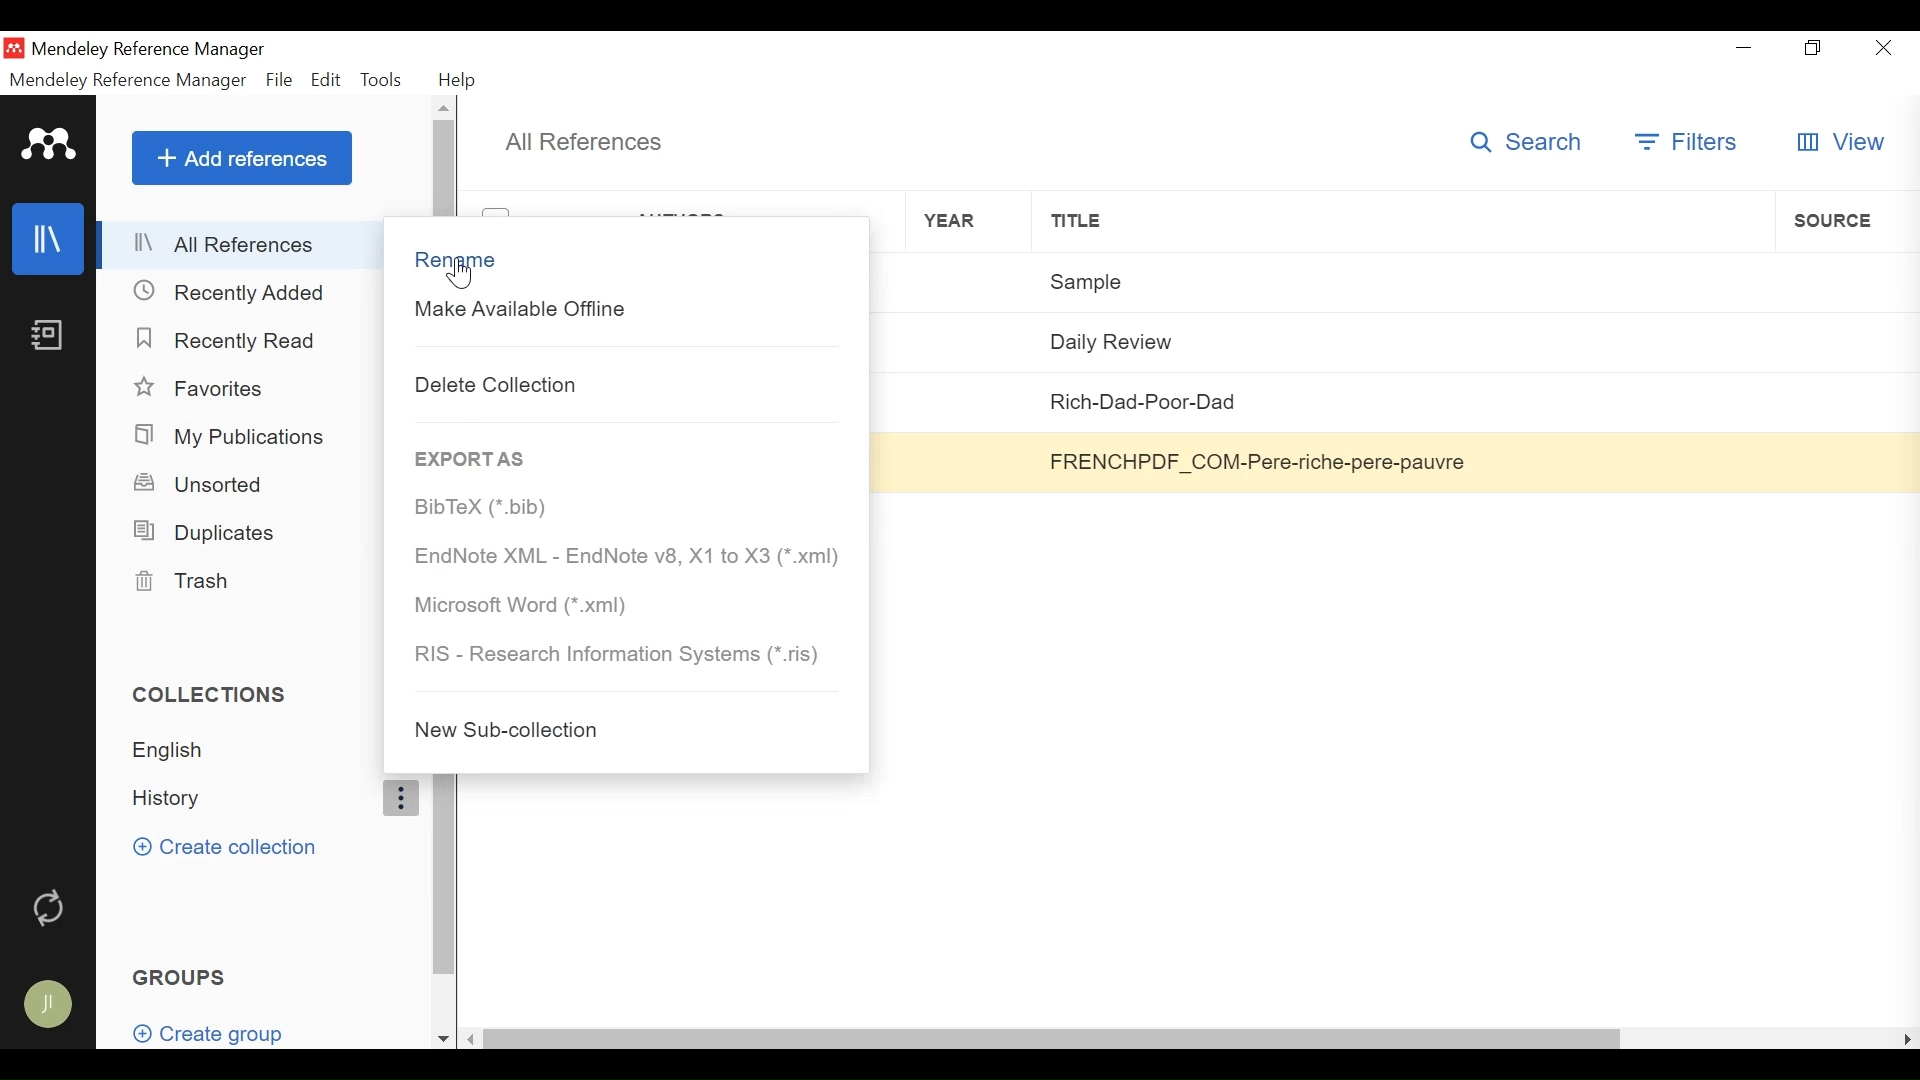  I want to click on Year, so click(969, 221).